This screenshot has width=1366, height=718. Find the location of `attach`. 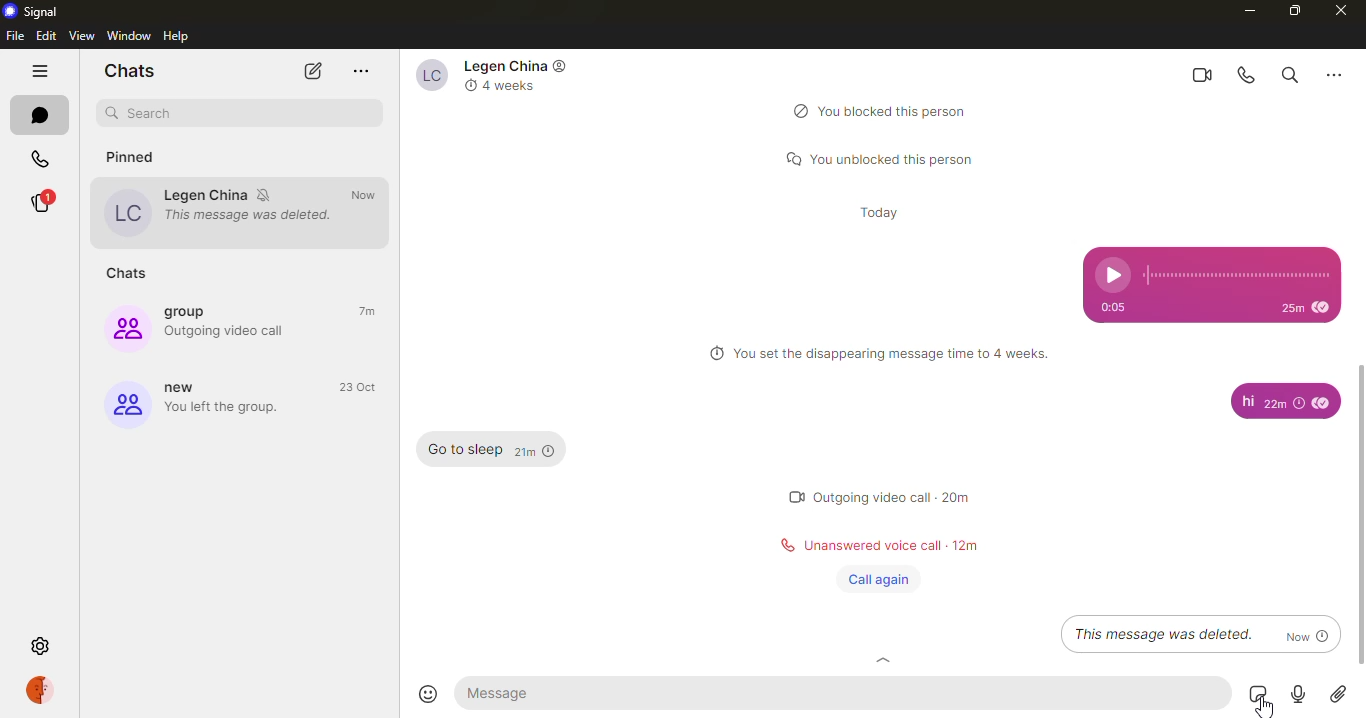

attach is located at coordinates (1339, 695).